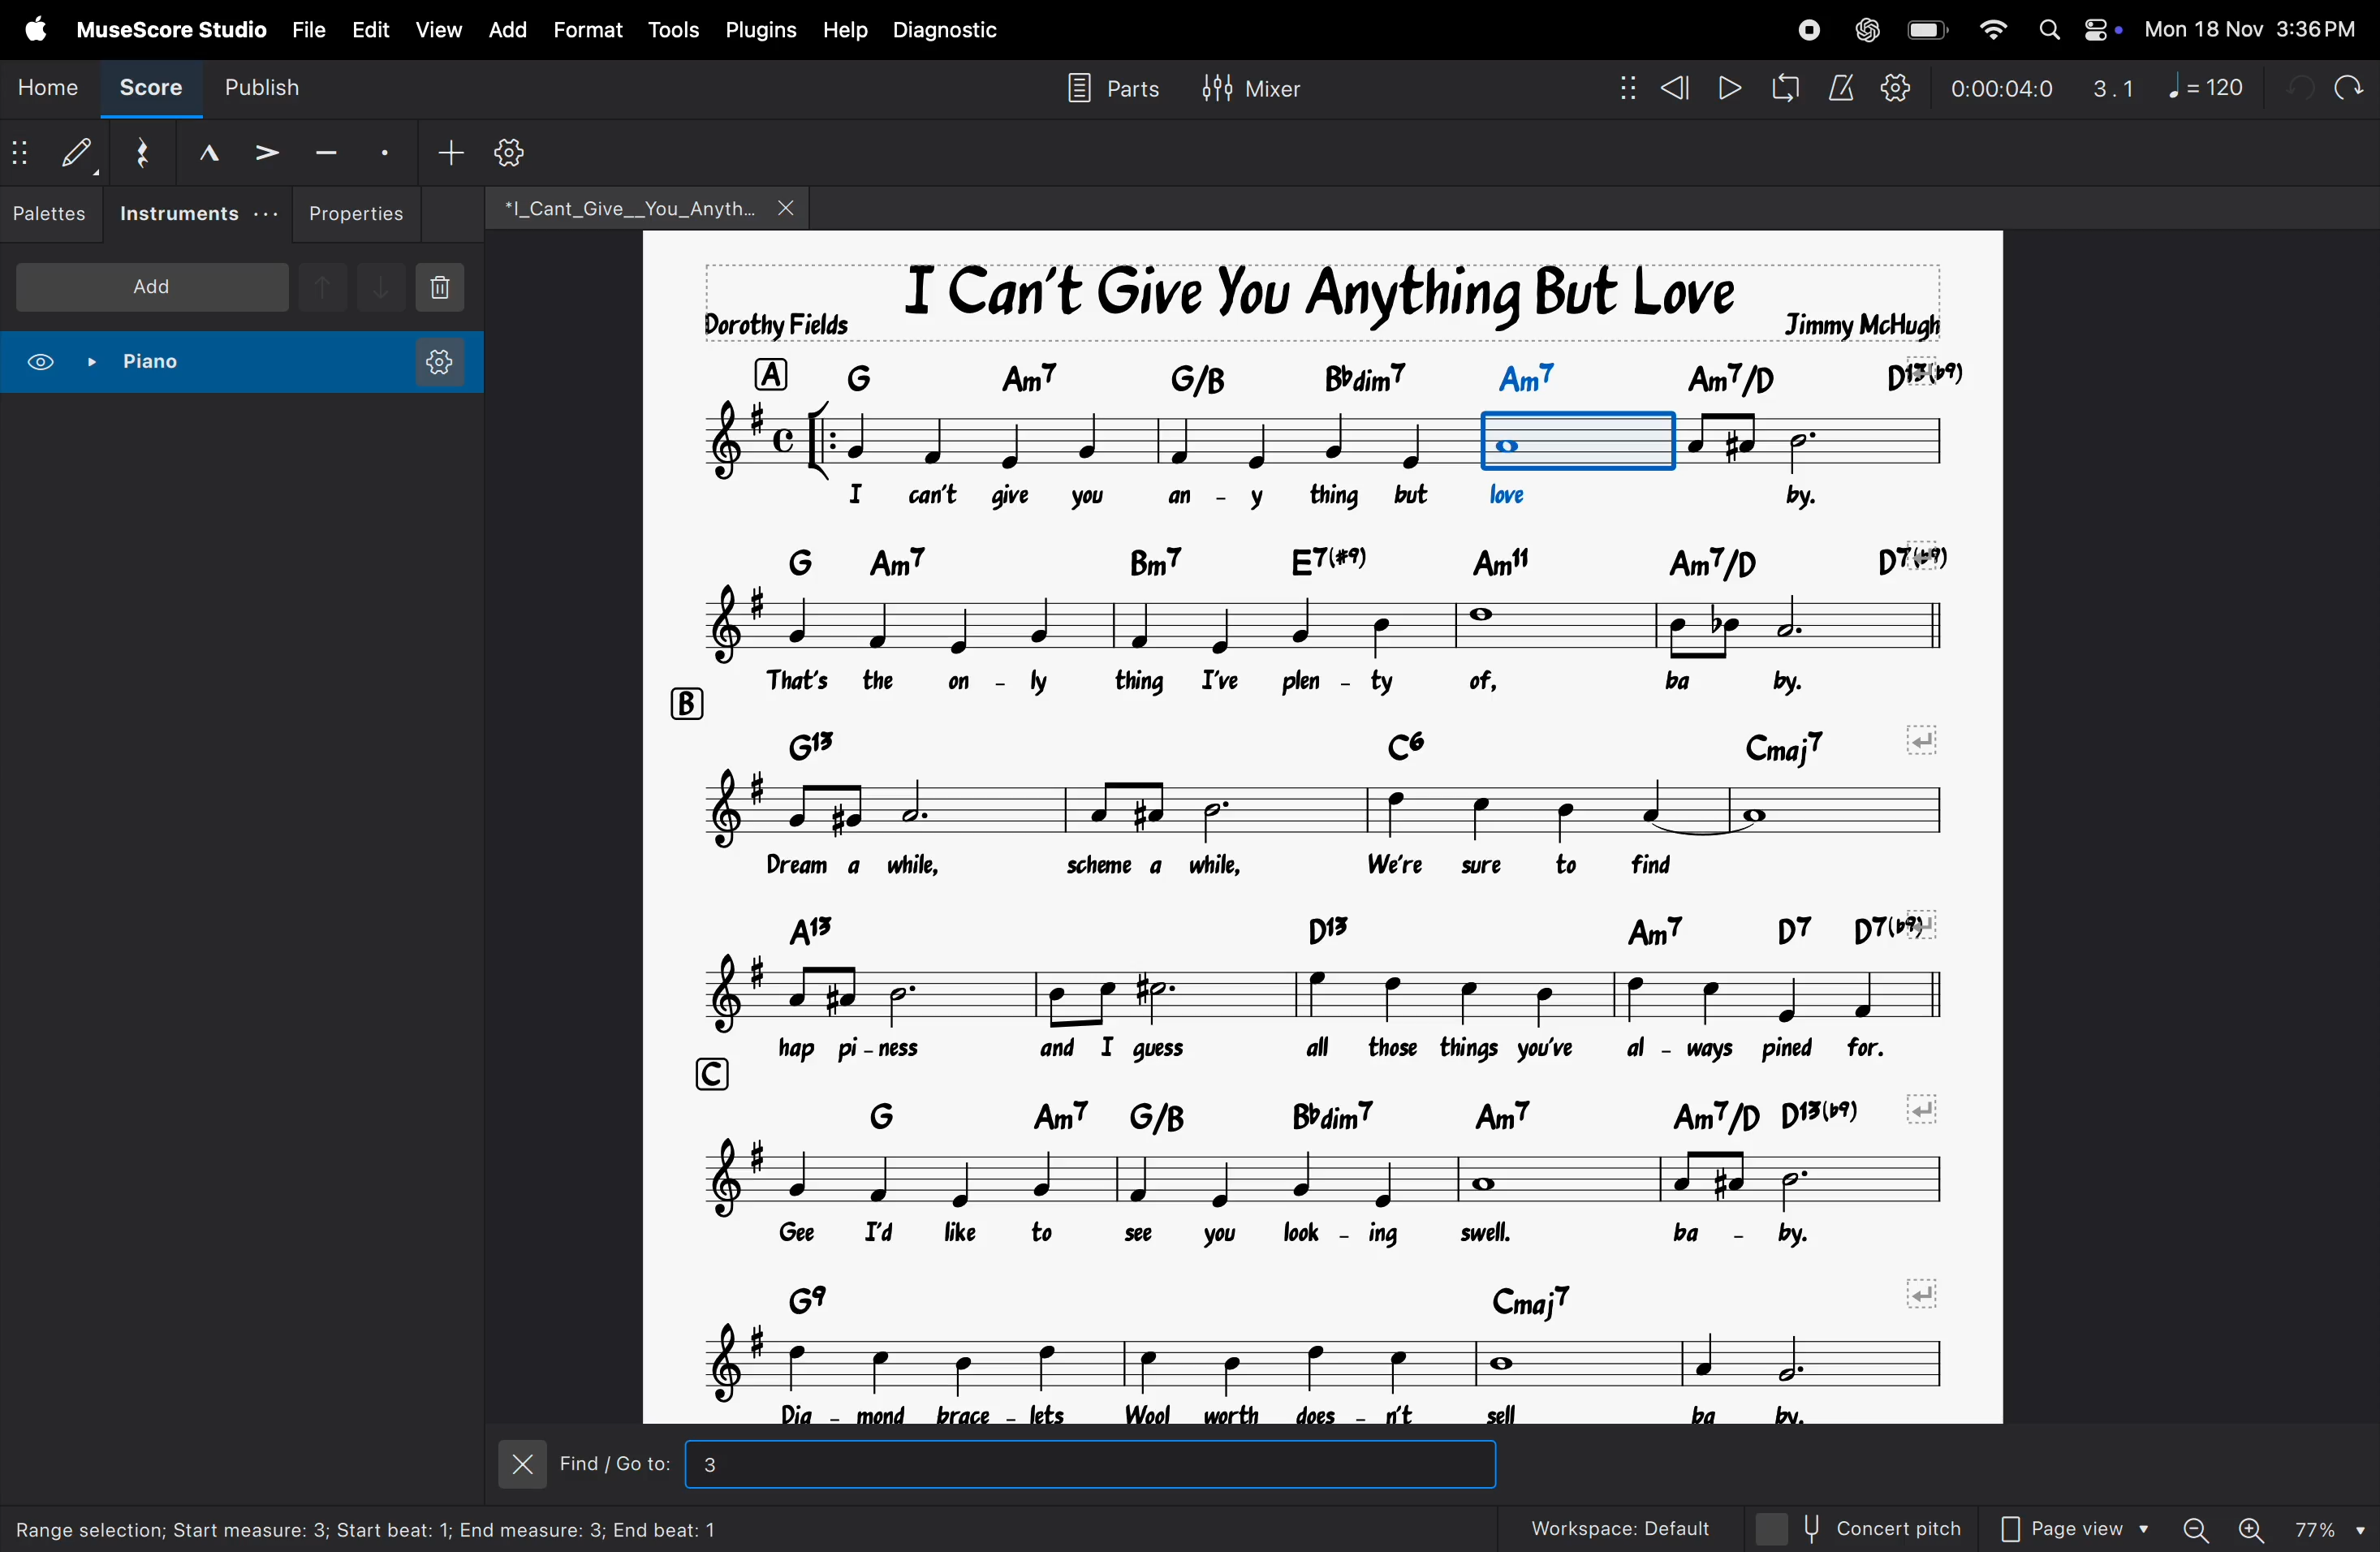  I want to click on wifi, so click(1988, 31).